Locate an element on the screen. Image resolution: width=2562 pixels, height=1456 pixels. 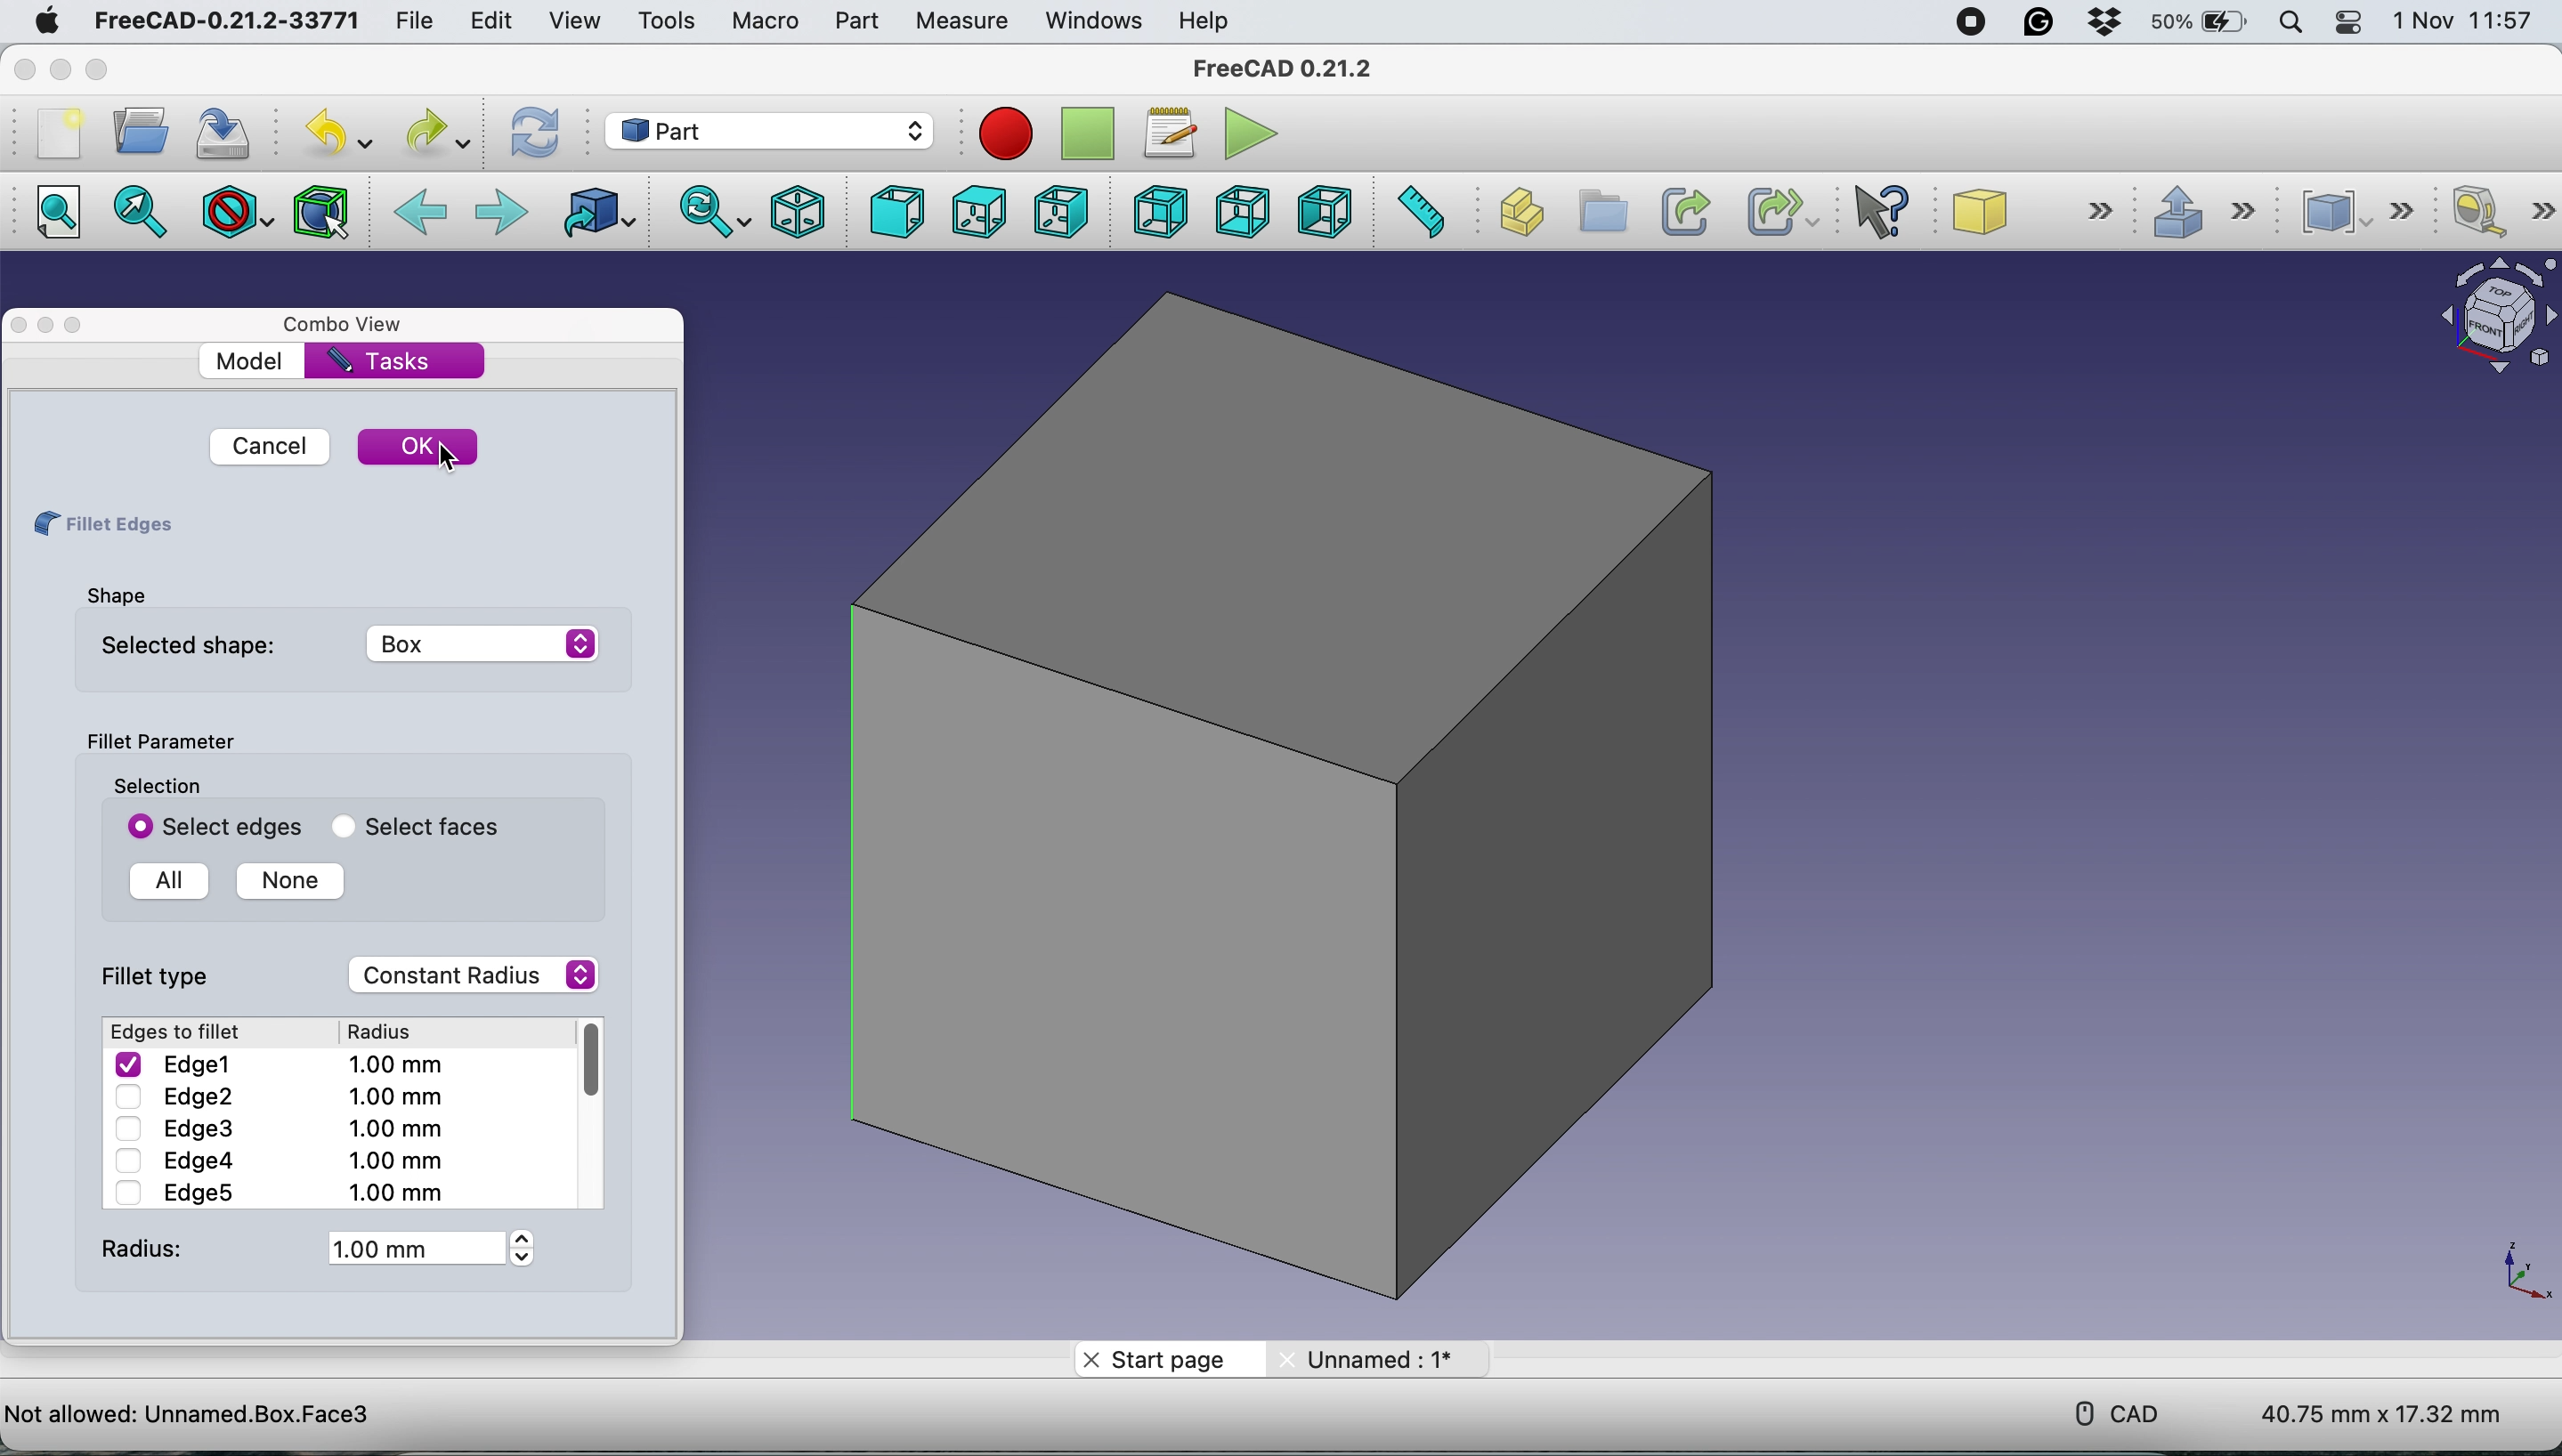
Model is located at coordinates (252, 361).